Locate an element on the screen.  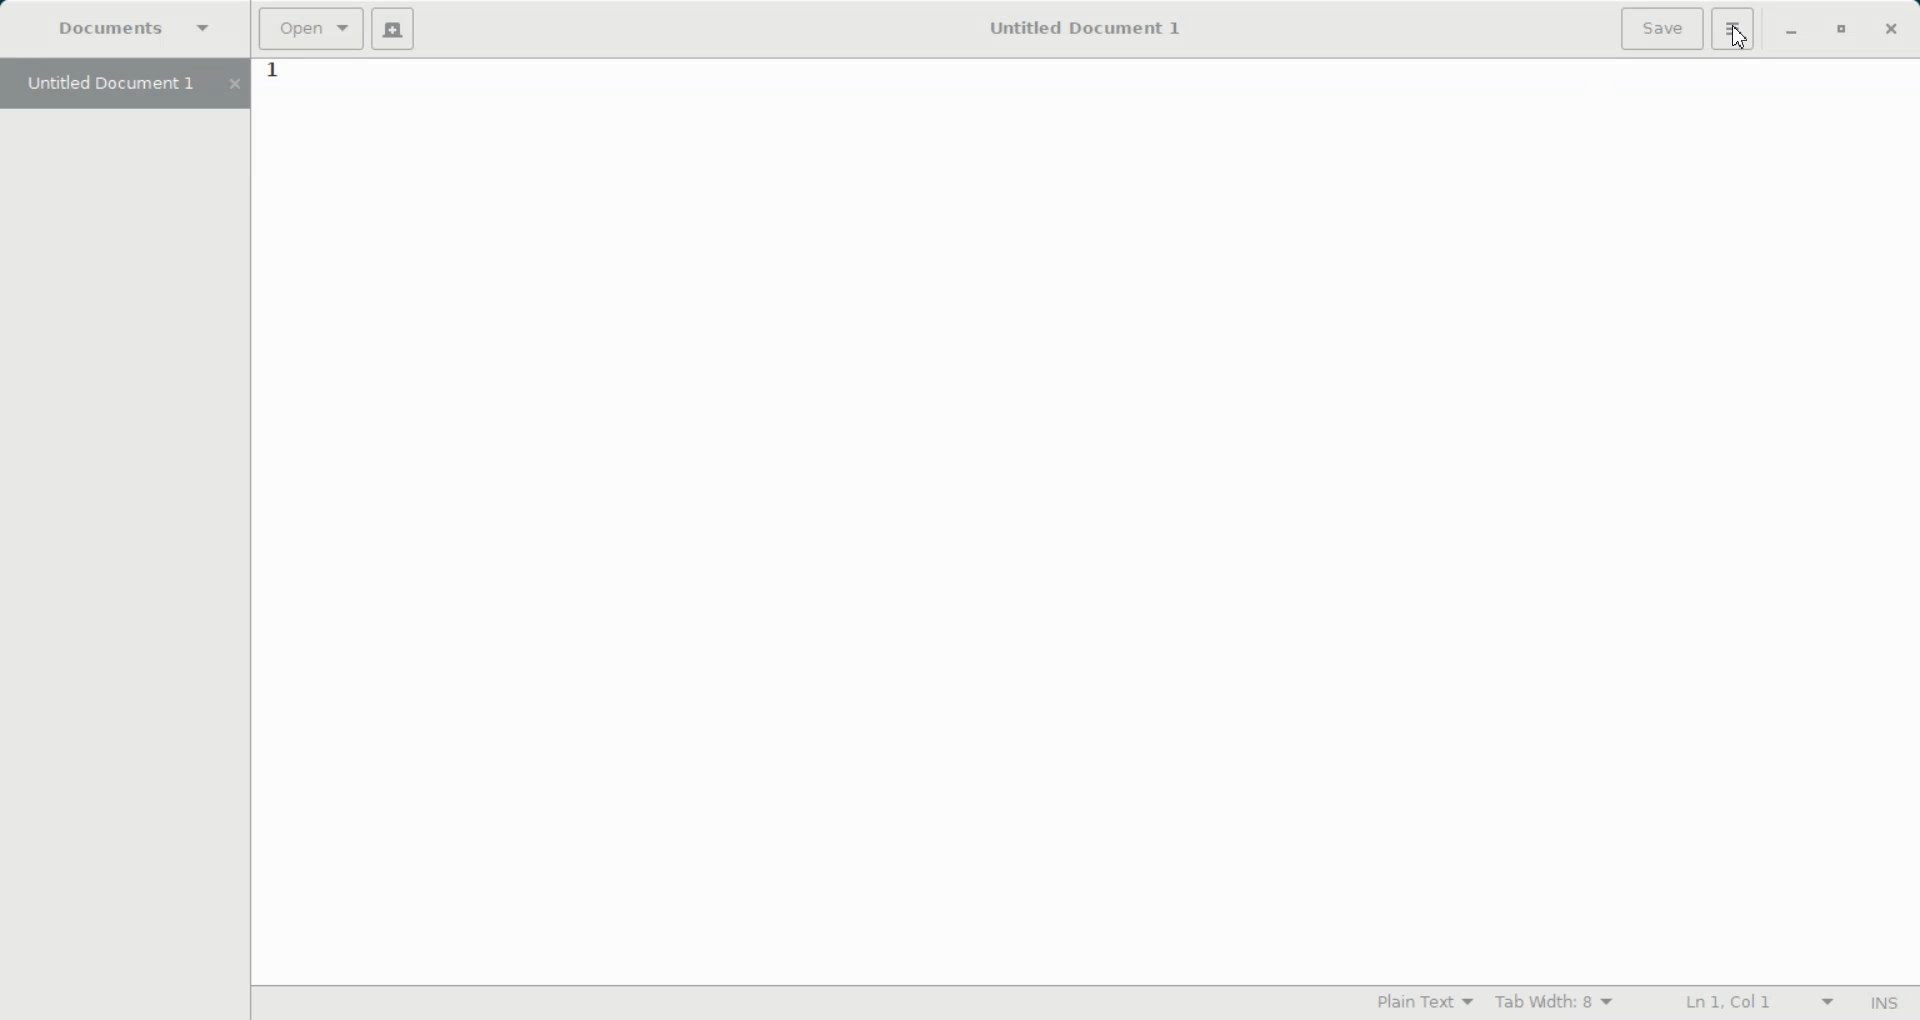
Save is located at coordinates (1662, 28).